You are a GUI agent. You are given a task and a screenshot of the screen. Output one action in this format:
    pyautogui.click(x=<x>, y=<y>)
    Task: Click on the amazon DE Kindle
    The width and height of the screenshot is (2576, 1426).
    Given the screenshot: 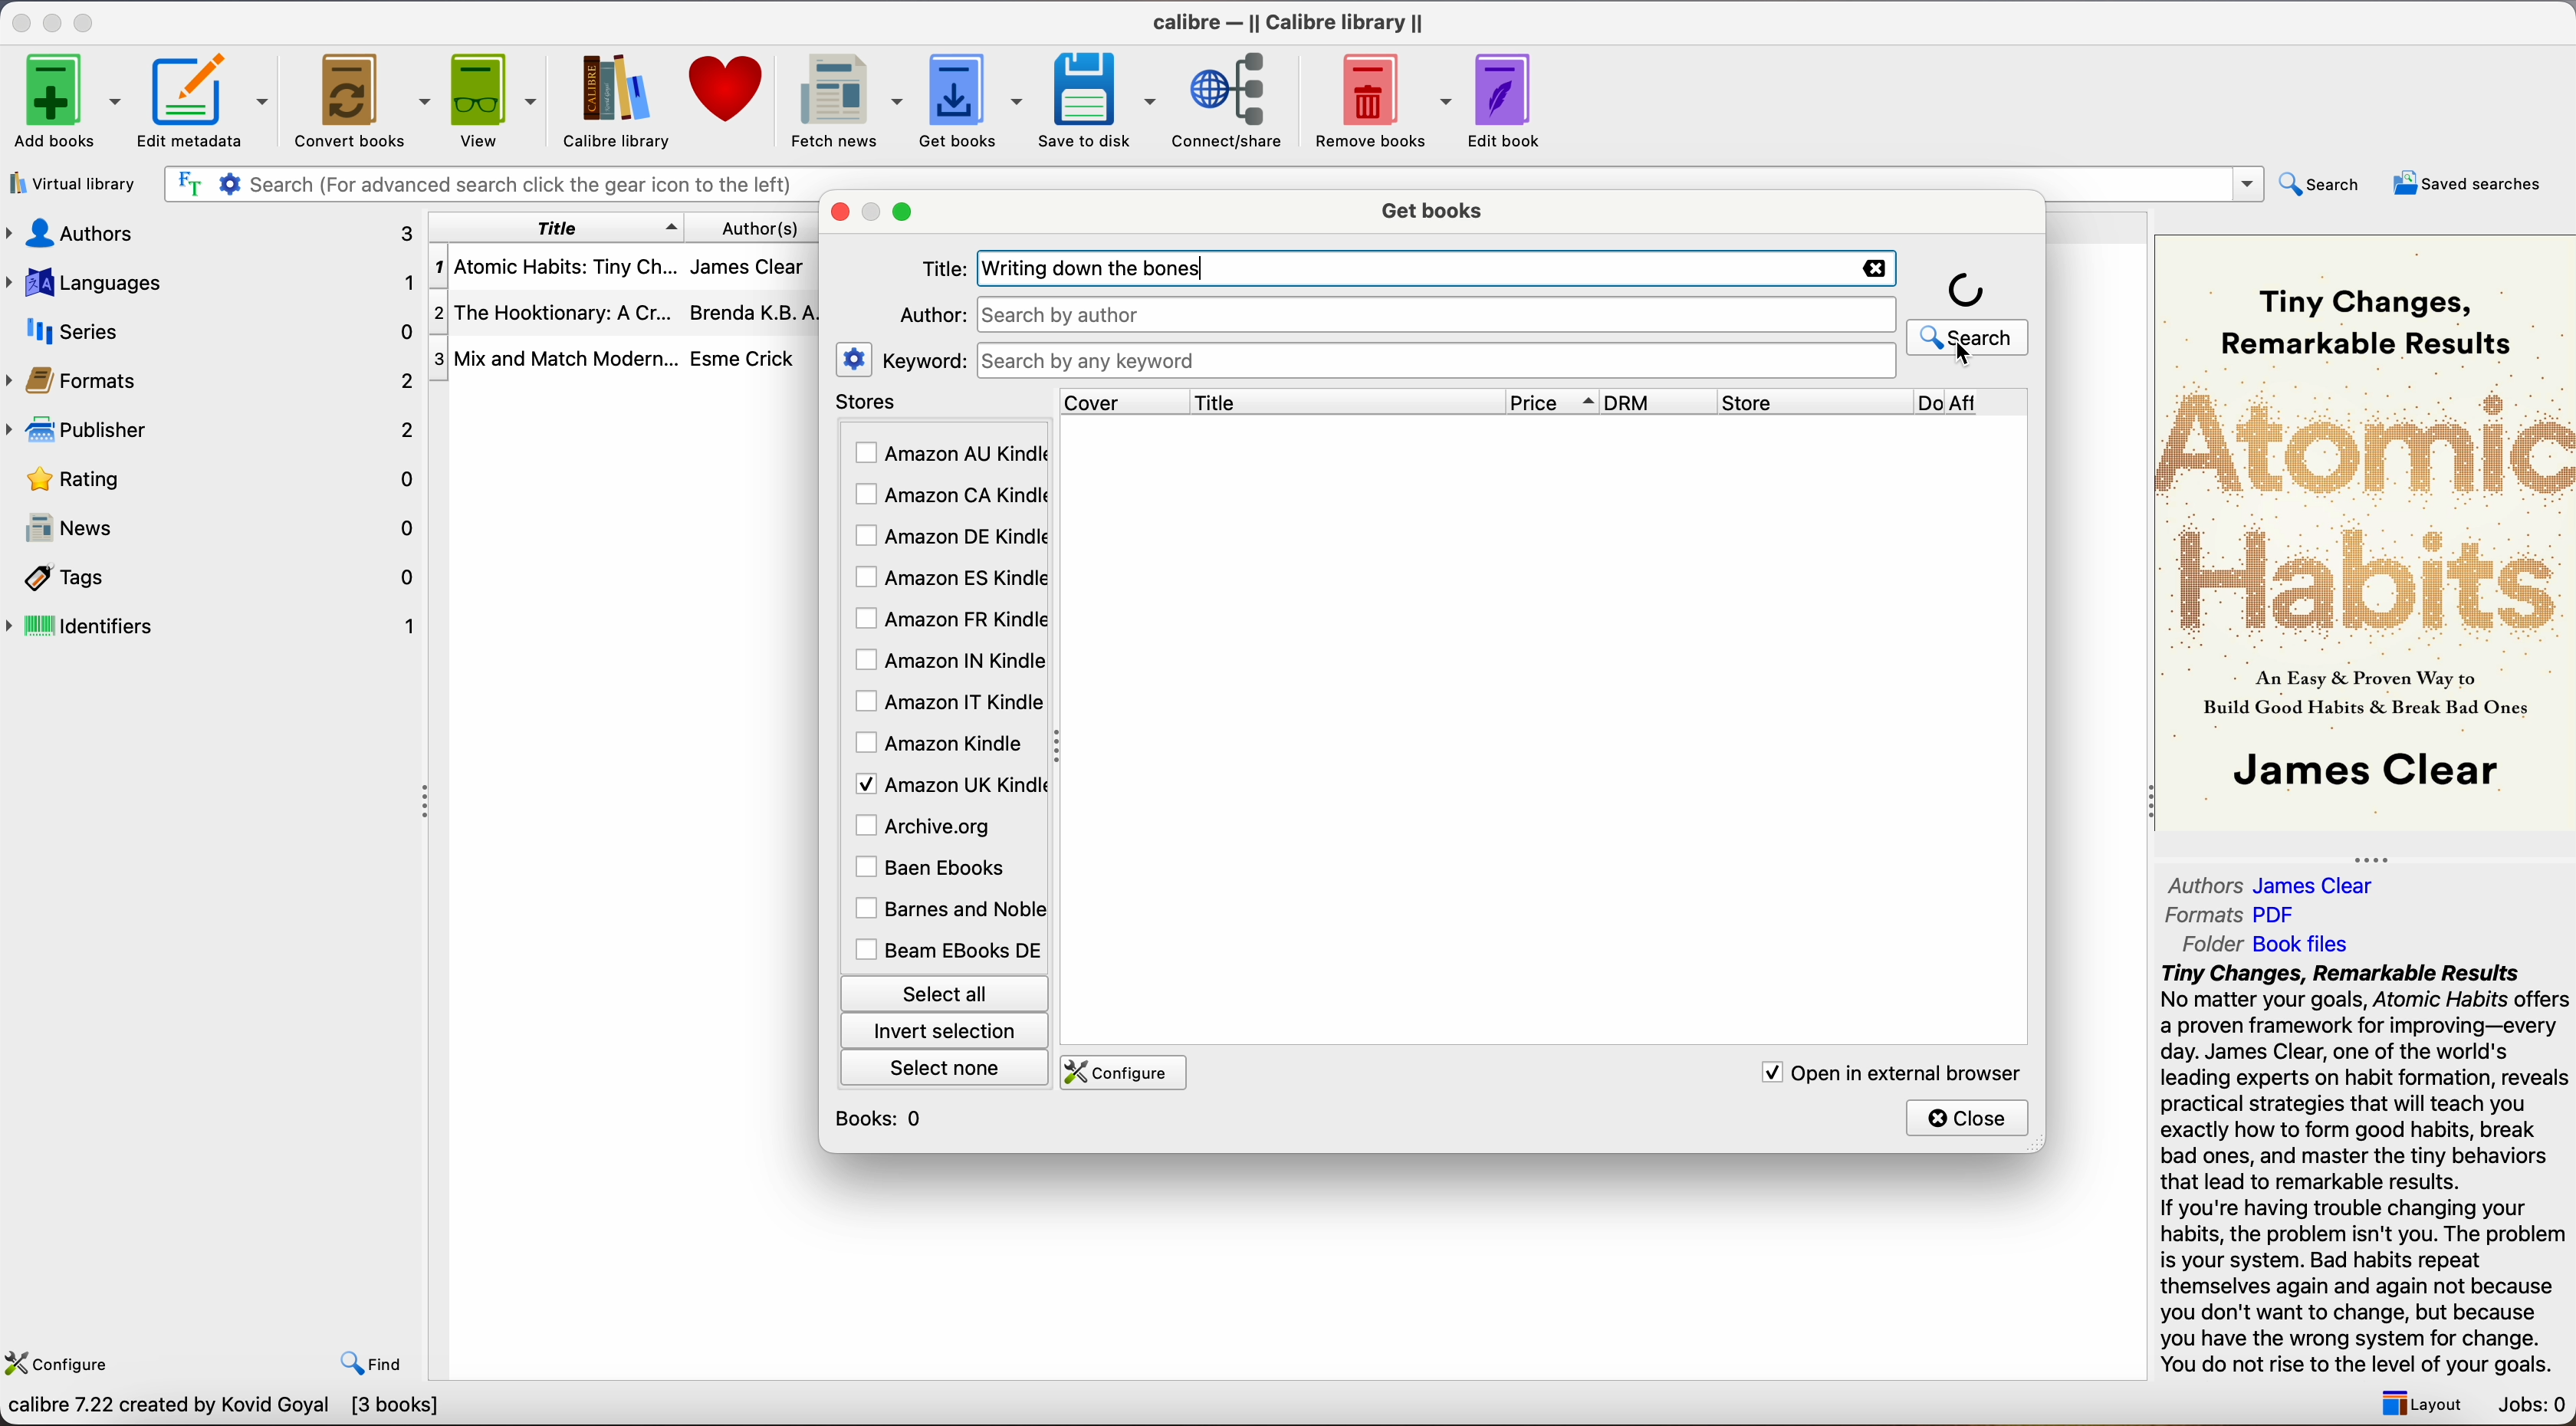 What is the action you would take?
    pyautogui.click(x=947, y=536)
    